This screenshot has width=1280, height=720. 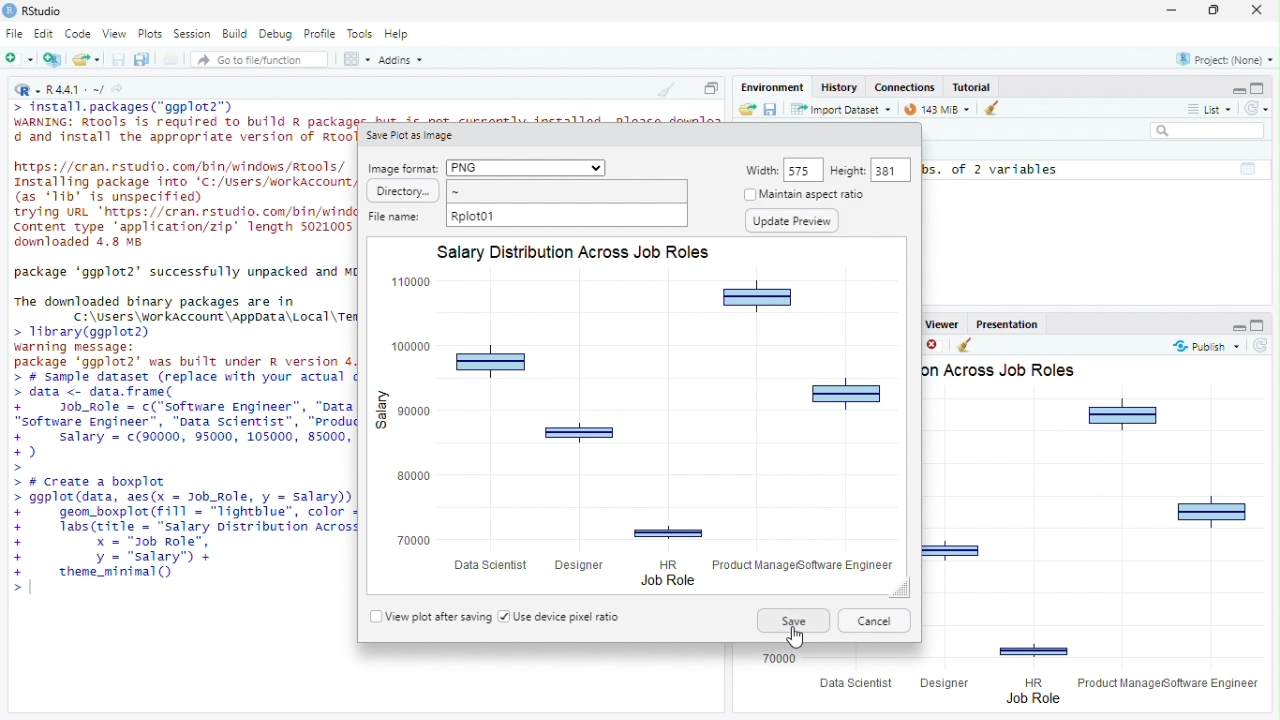 I want to click on maximize, so click(x=1261, y=325).